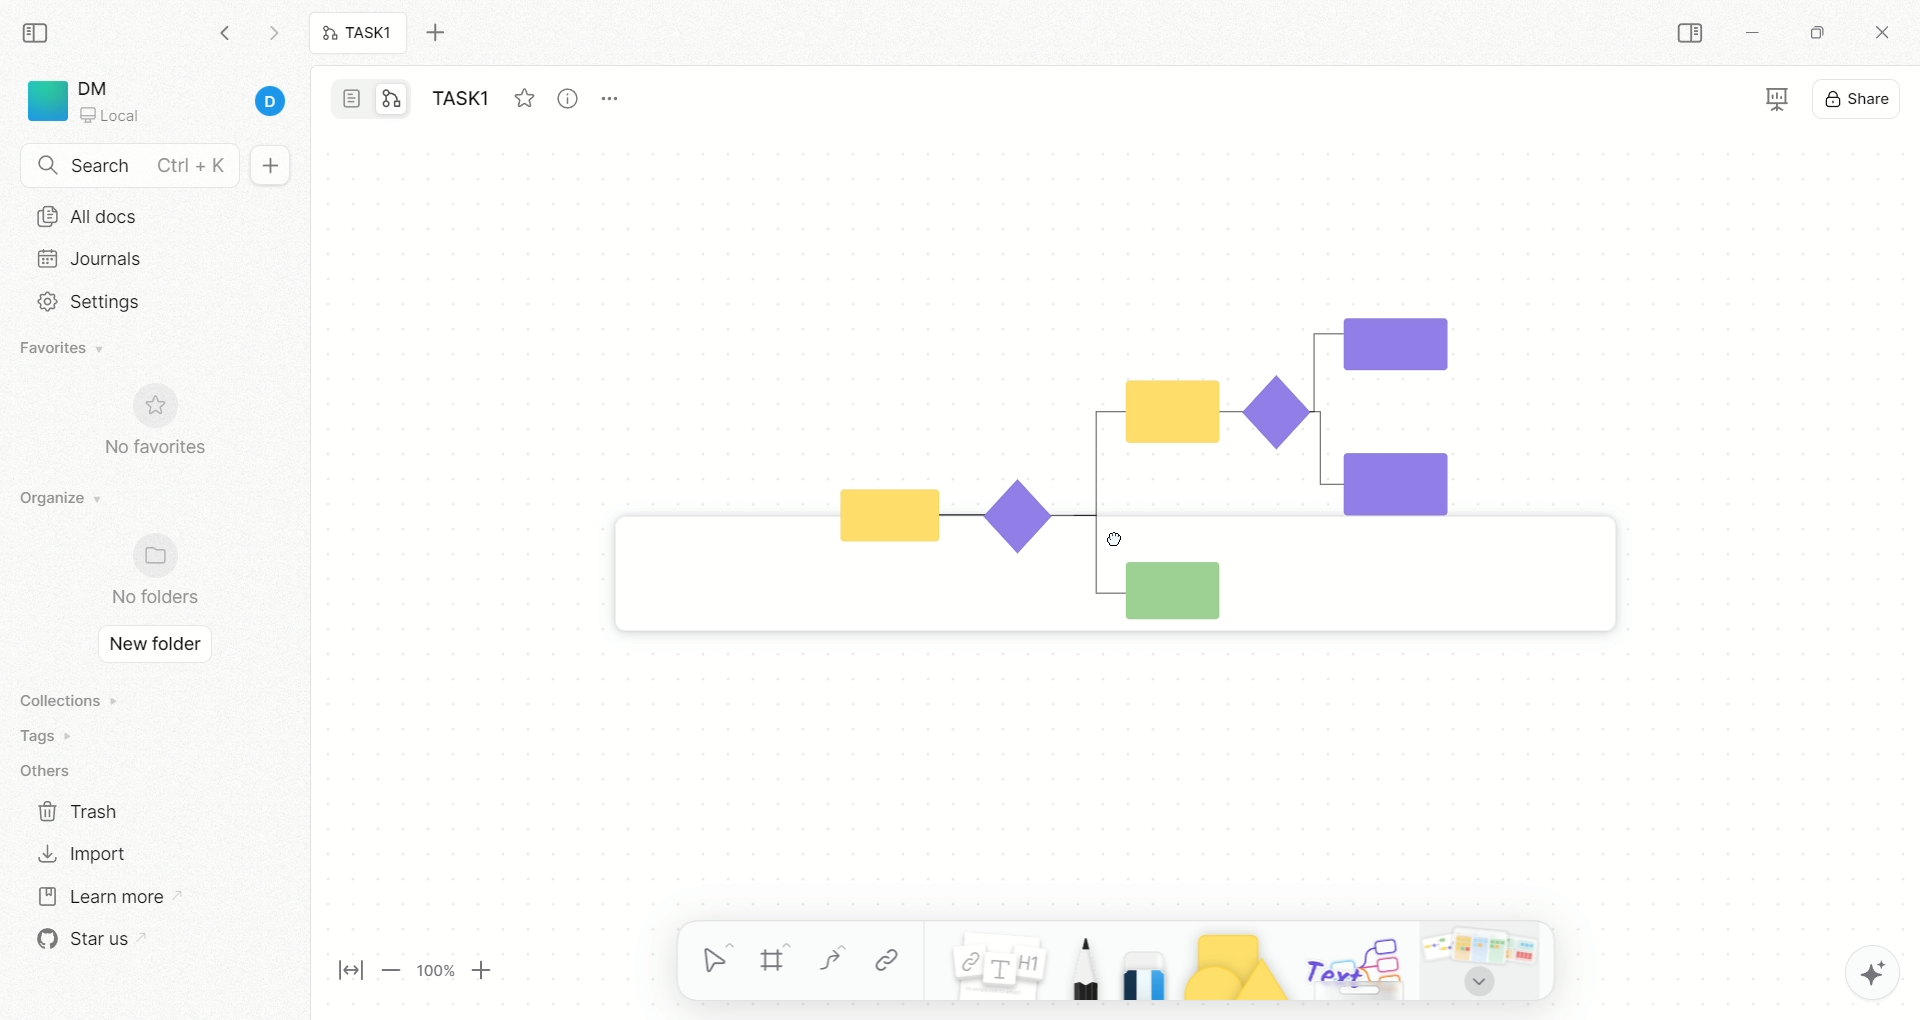 This screenshot has width=1920, height=1020. Describe the element at coordinates (41, 31) in the screenshot. I see `collapse sidebar` at that location.